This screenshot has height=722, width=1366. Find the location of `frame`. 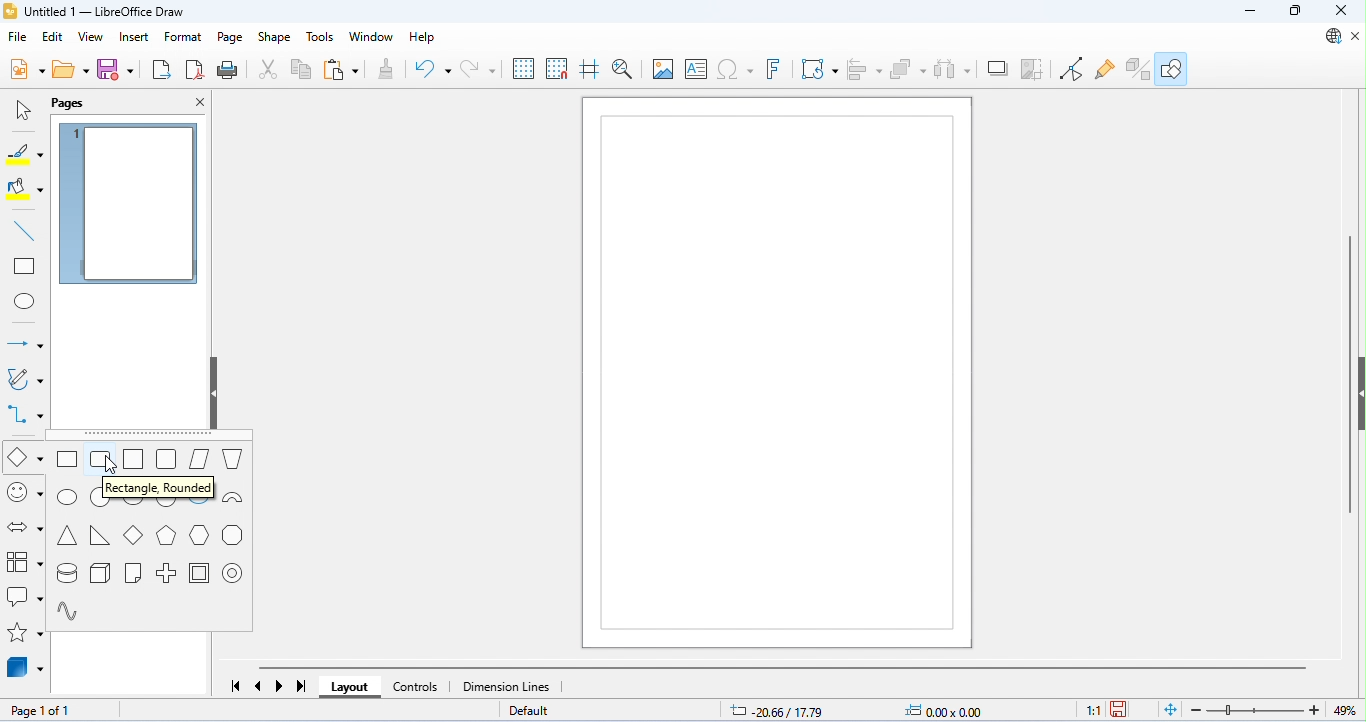

frame is located at coordinates (200, 572).